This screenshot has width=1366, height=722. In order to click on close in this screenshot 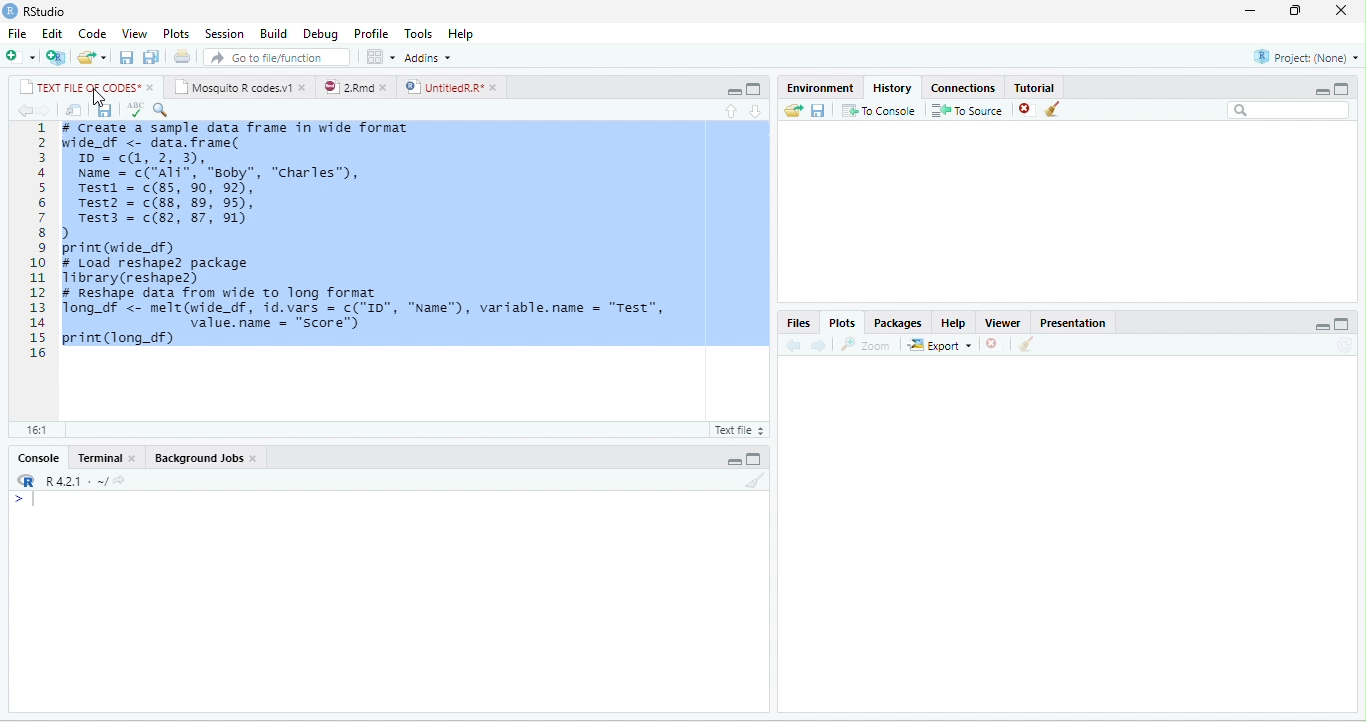, I will do `click(254, 459)`.